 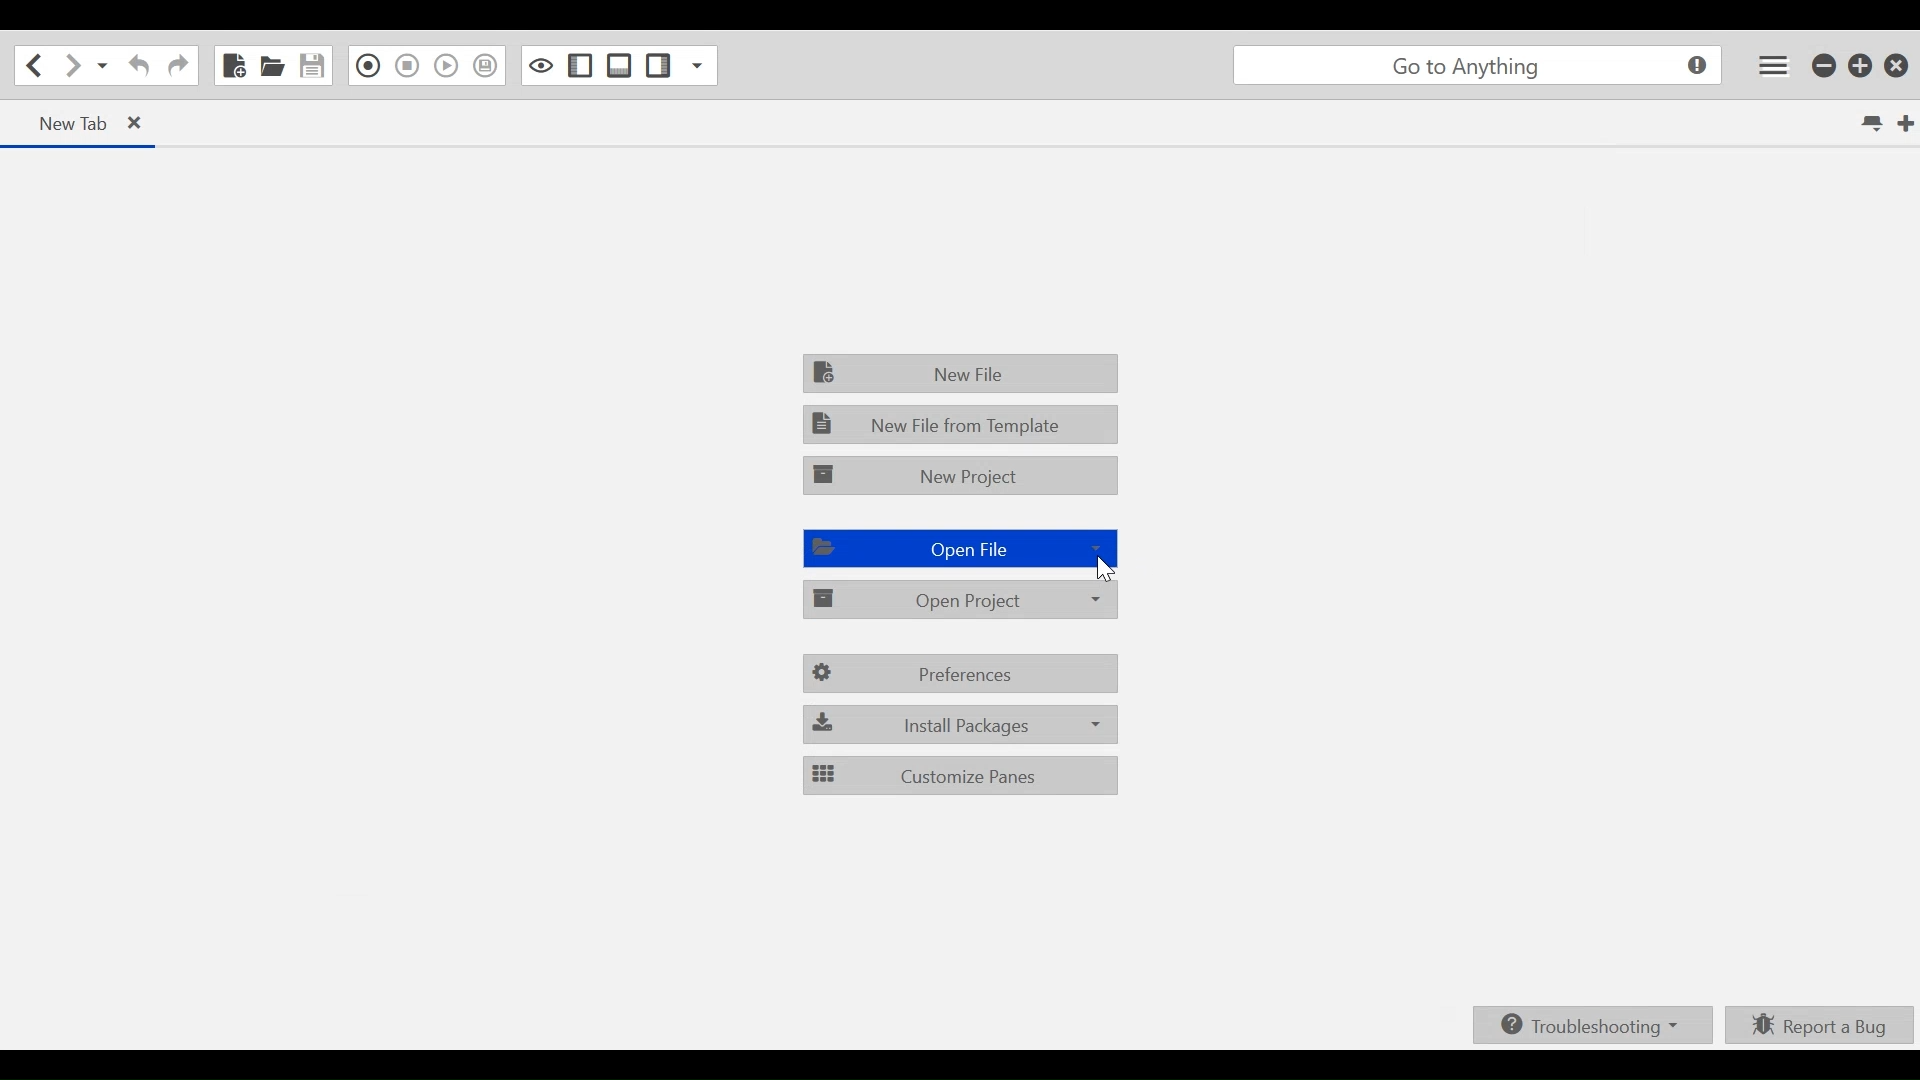 I want to click on Save Macro to Toolbox as Superscript, so click(x=487, y=66).